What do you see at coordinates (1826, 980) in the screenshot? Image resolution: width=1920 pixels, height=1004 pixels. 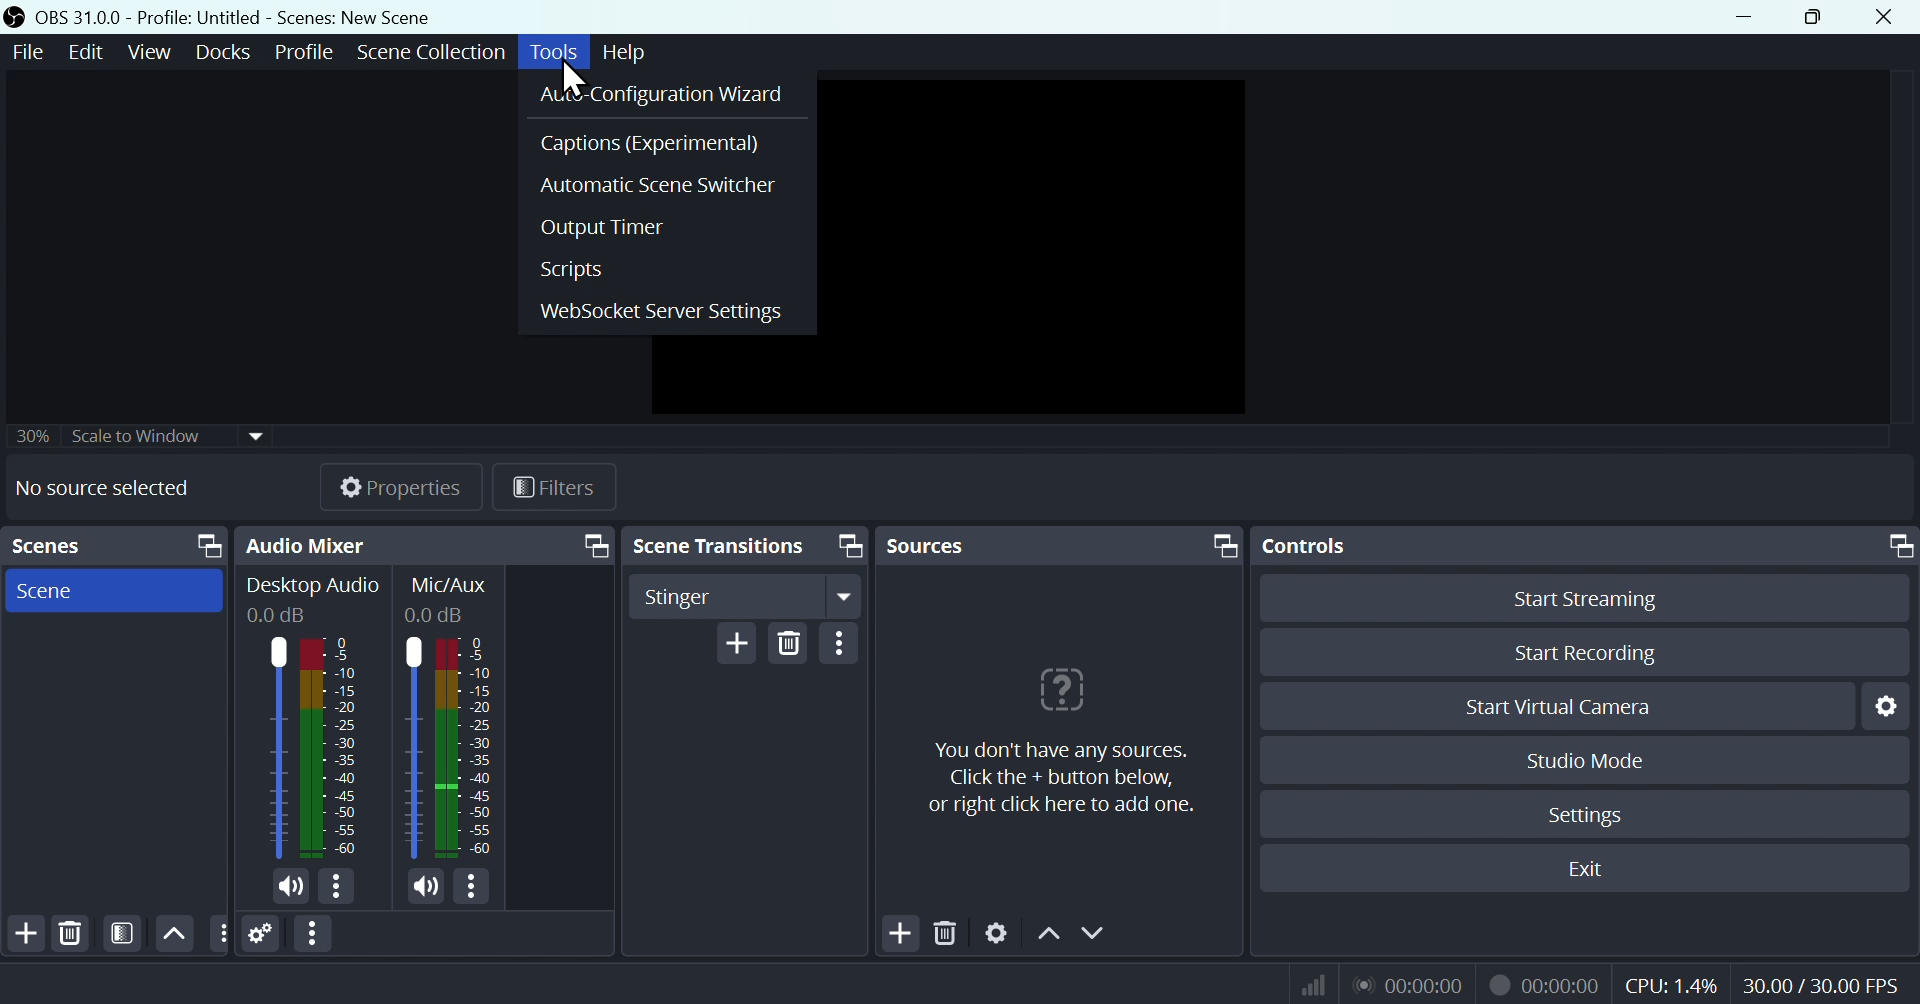 I see `30.00/60.00 FPS` at bounding box center [1826, 980].